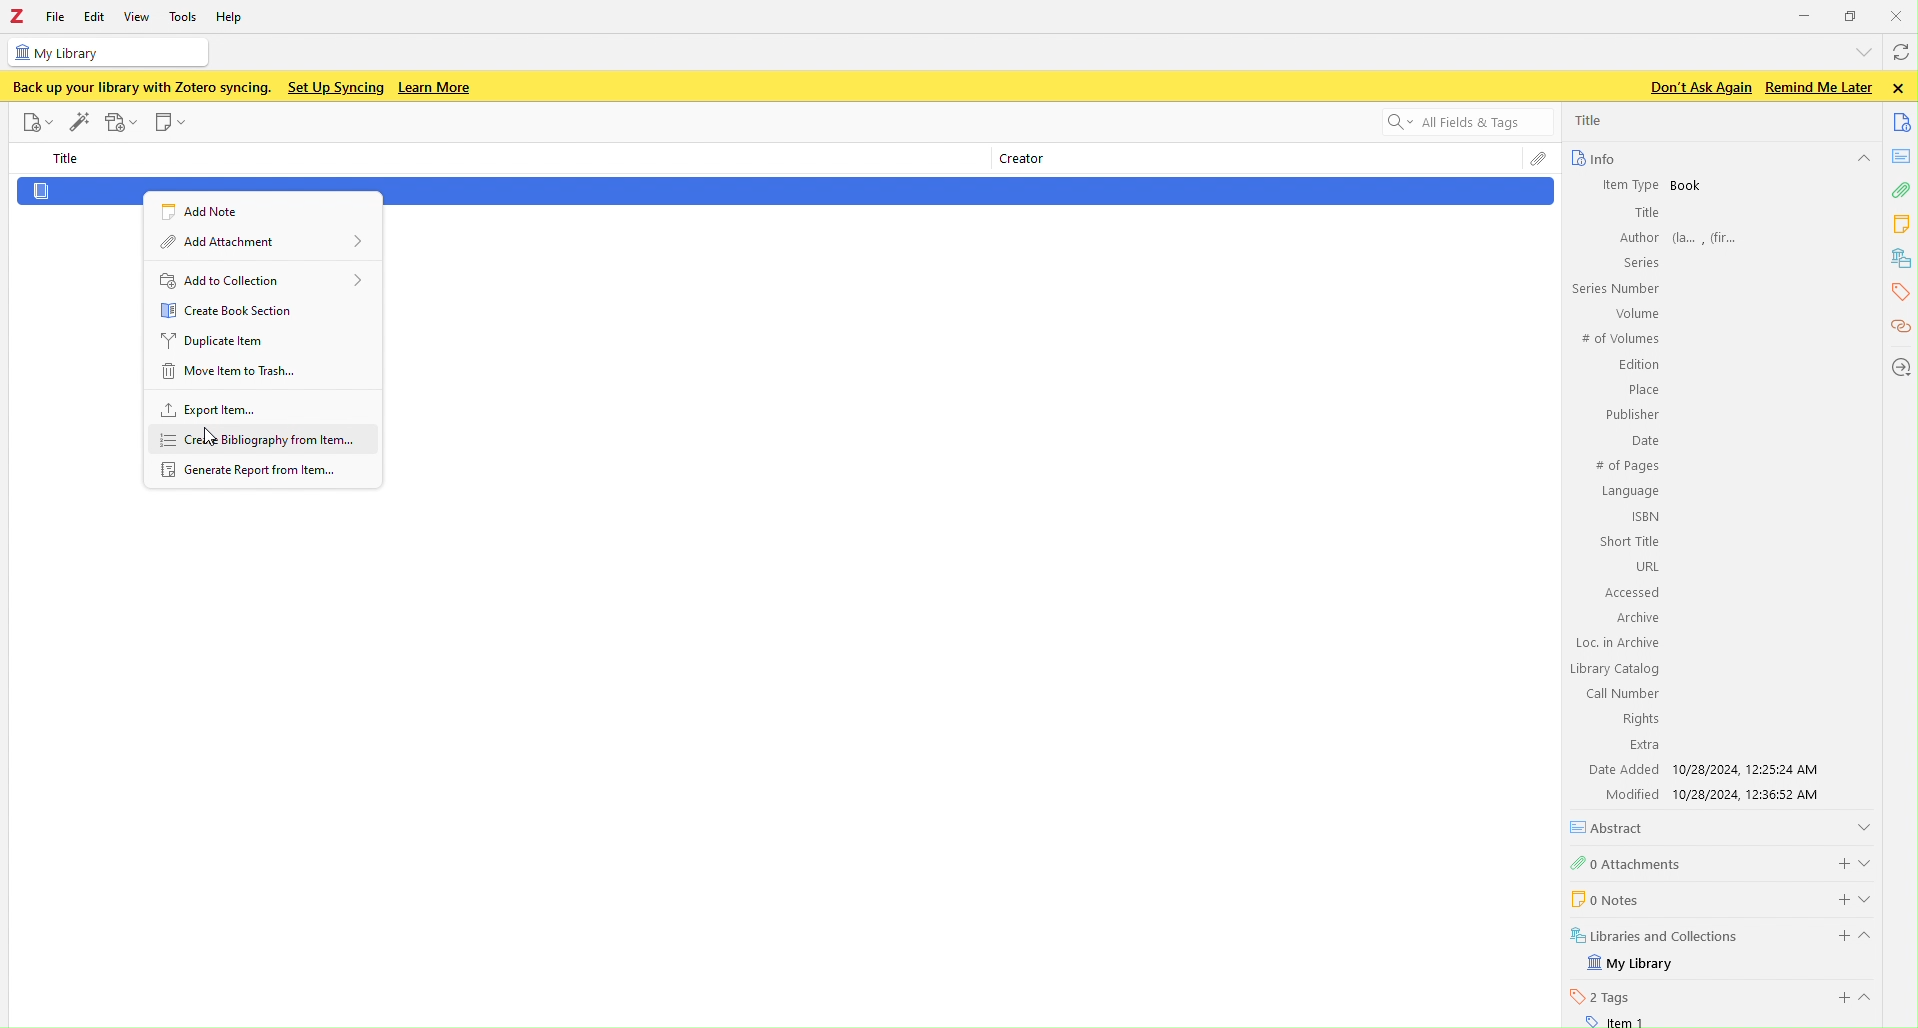  What do you see at coordinates (1656, 934) in the screenshot?
I see `5 Libraries and Collections` at bounding box center [1656, 934].